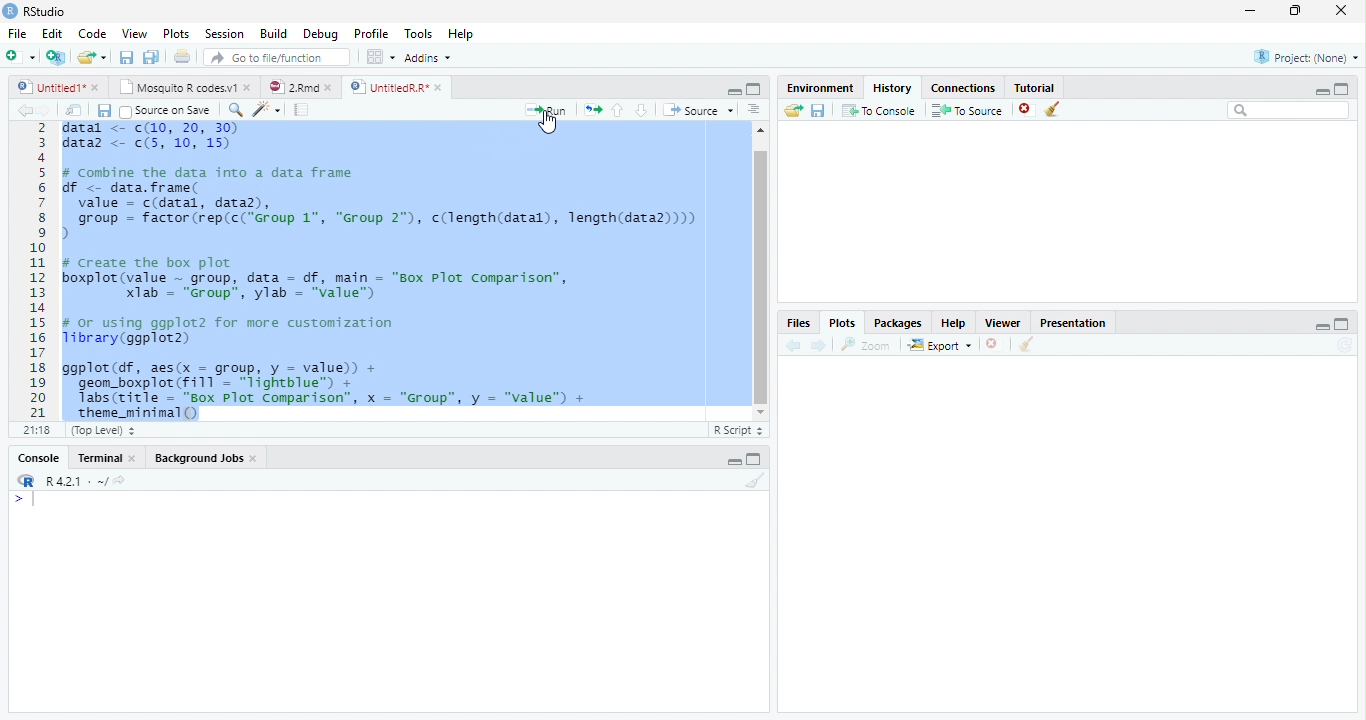  What do you see at coordinates (546, 111) in the screenshot?
I see `Run` at bounding box center [546, 111].